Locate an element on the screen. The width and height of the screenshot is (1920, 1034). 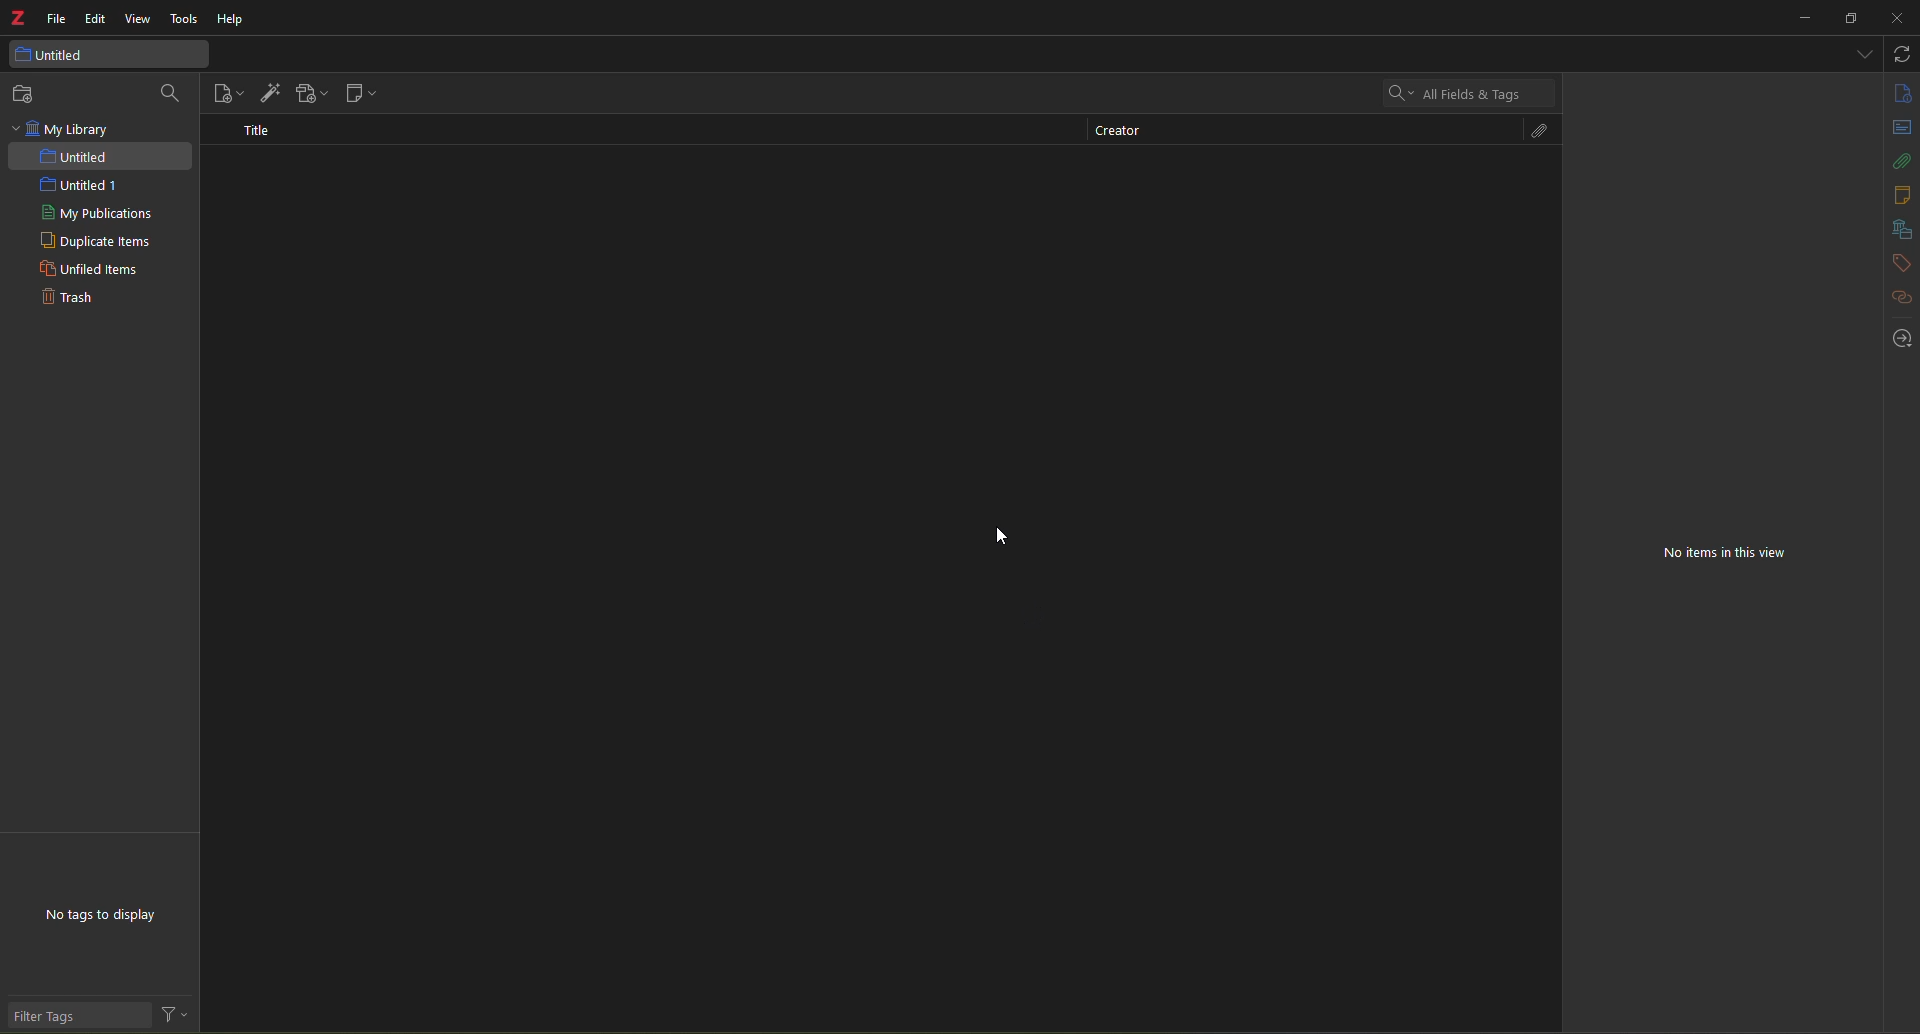
tools is located at coordinates (185, 21).